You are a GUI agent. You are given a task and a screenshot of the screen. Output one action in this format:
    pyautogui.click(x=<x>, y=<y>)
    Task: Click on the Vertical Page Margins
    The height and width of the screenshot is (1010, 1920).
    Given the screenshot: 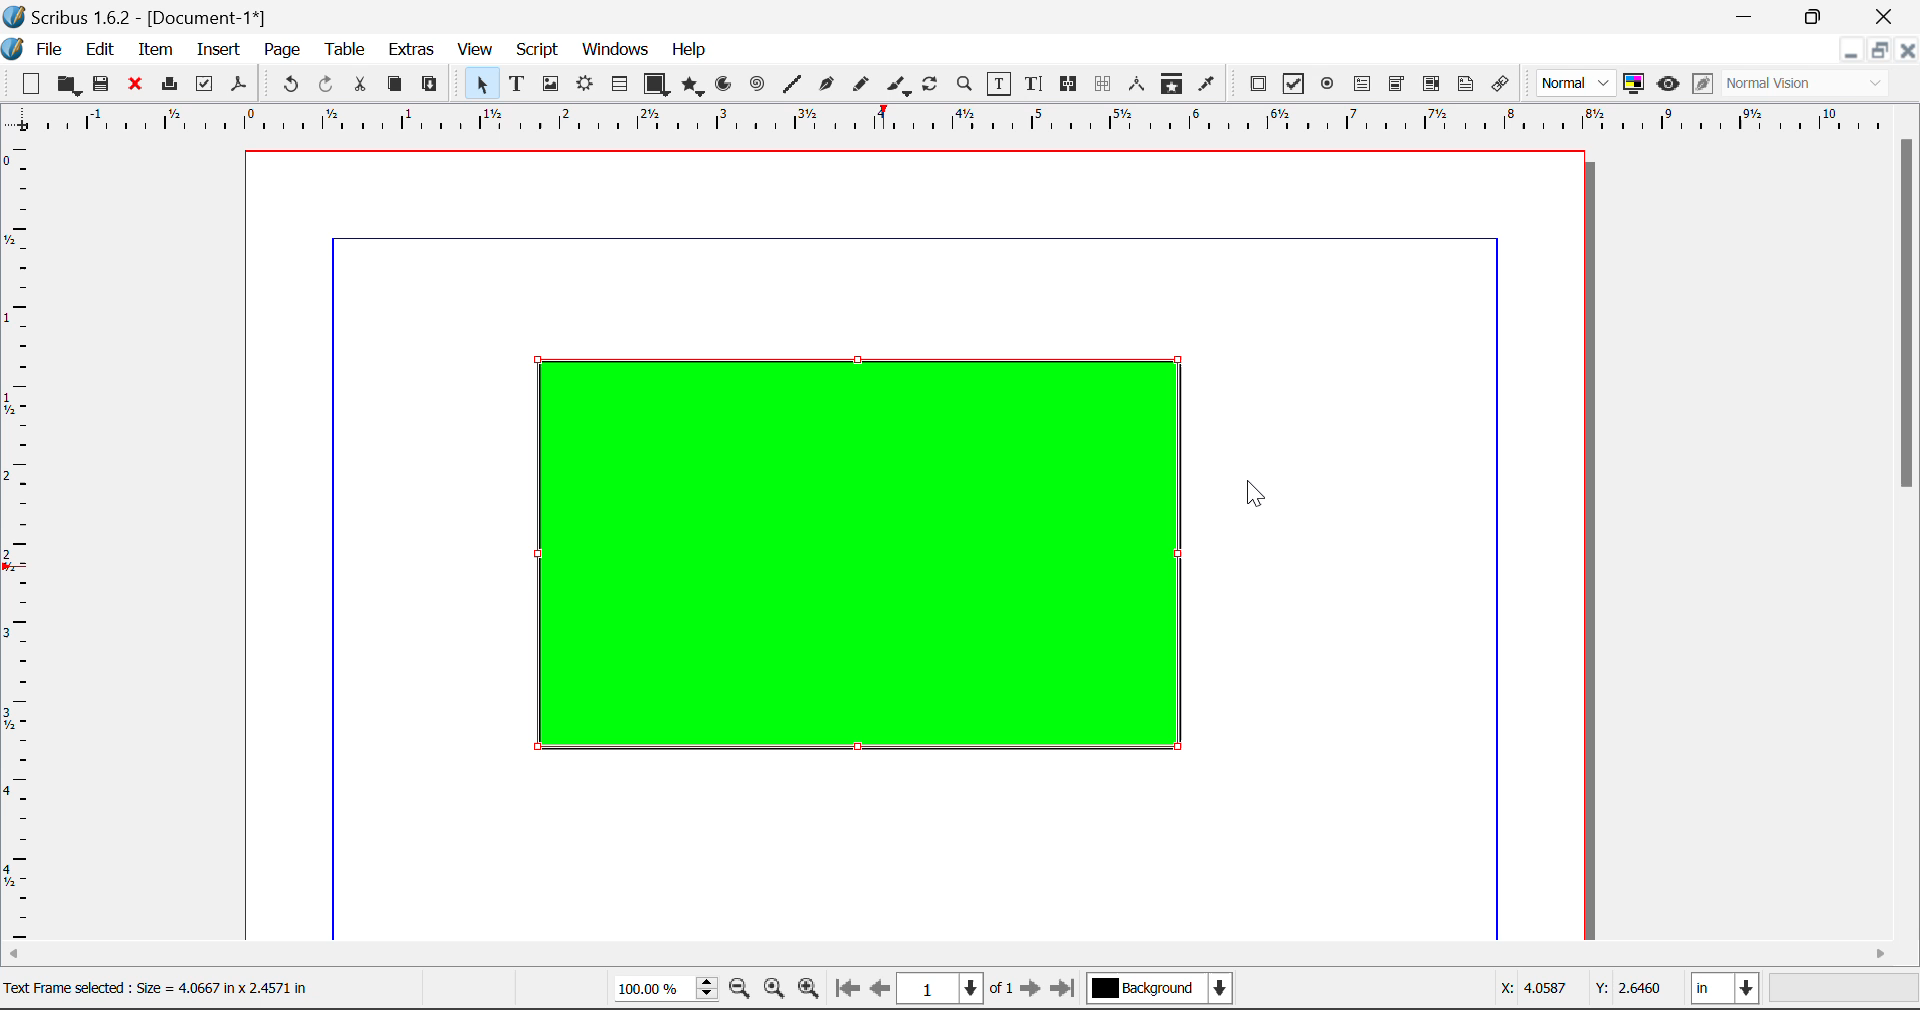 What is the action you would take?
    pyautogui.click(x=970, y=120)
    